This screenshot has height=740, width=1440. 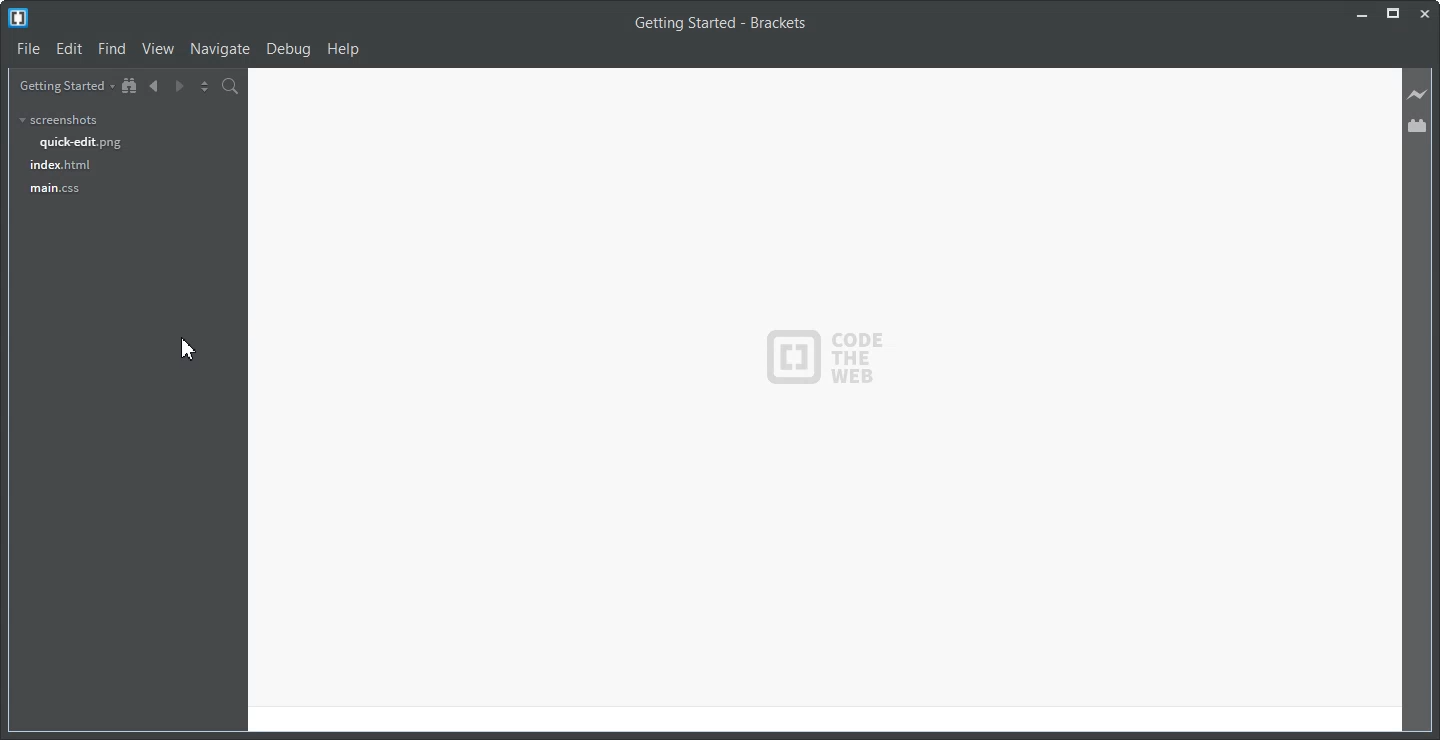 I want to click on main.css, so click(x=55, y=189).